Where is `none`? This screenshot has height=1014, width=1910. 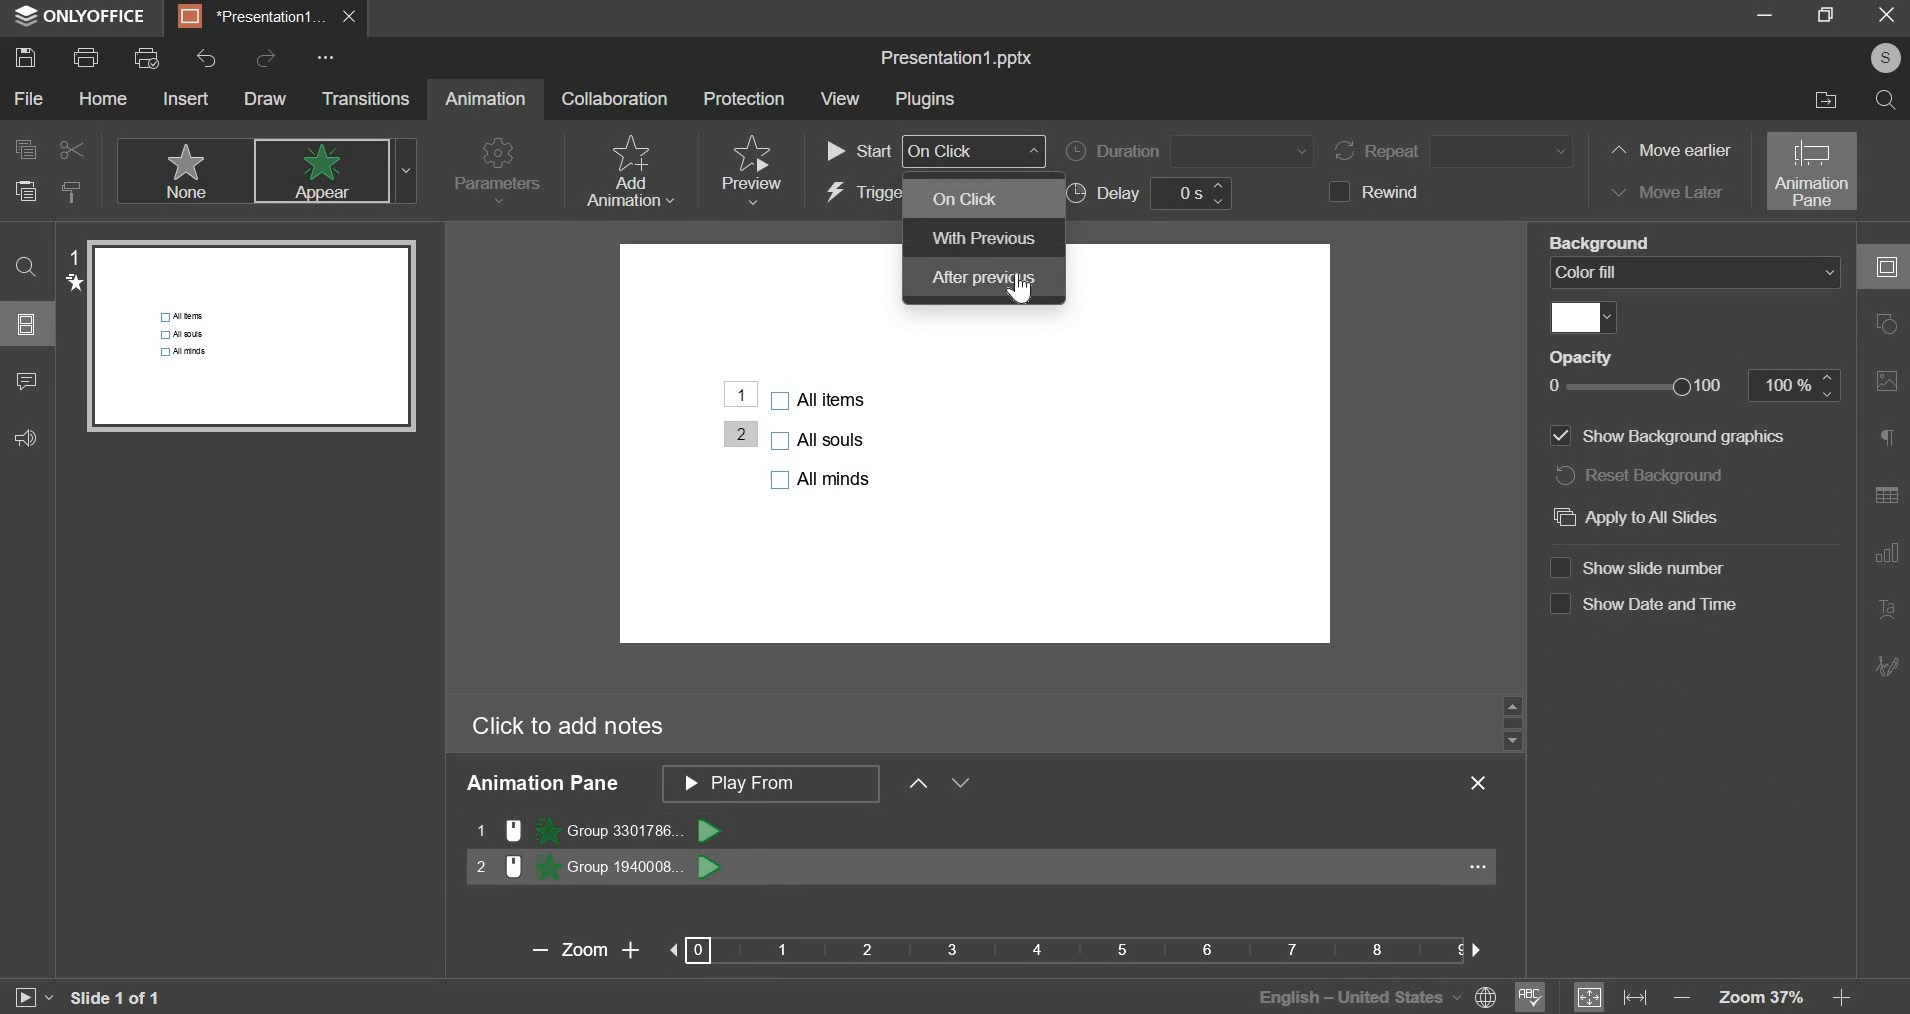
none is located at coordinates (183, 170).